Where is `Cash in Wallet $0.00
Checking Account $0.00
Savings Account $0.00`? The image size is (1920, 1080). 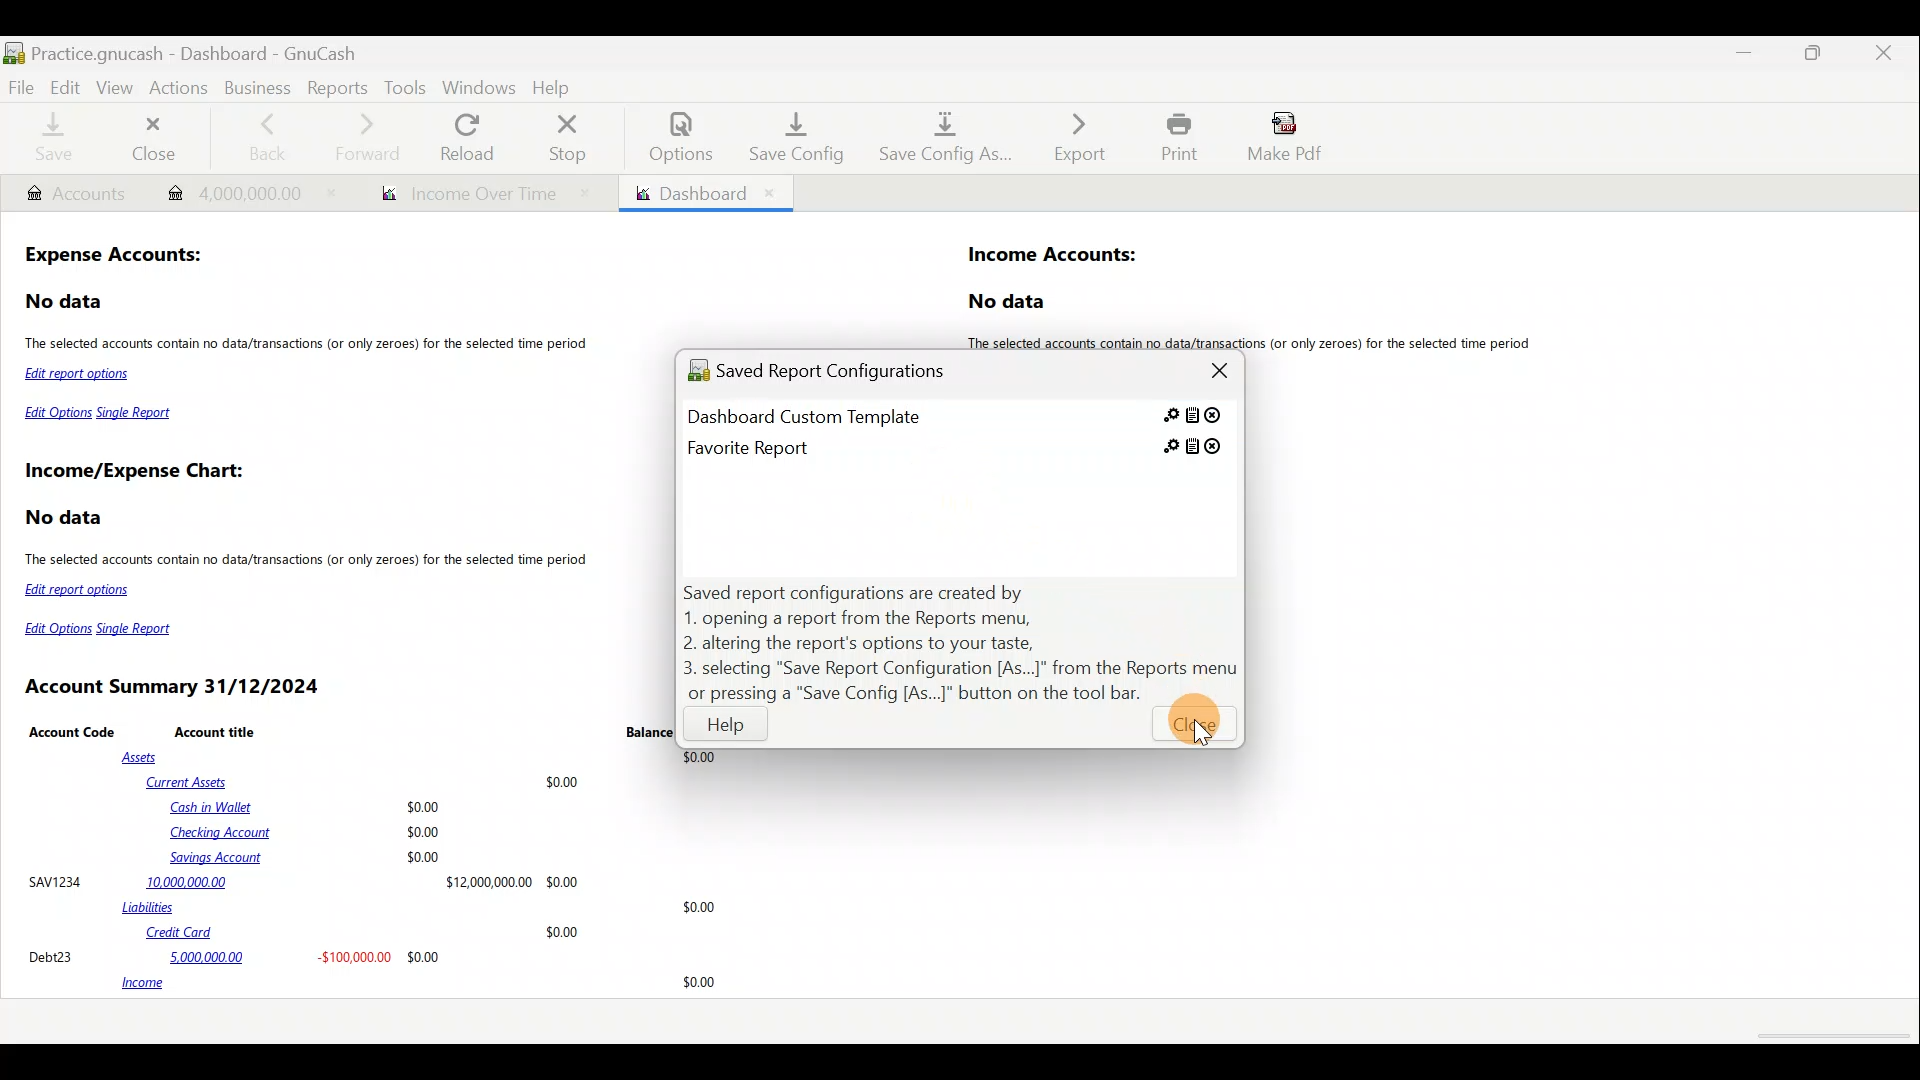 Cash in Wallet $0.00
Checking Account $0.00
Savings Account $0.00 is located at coordinates (308, 832).